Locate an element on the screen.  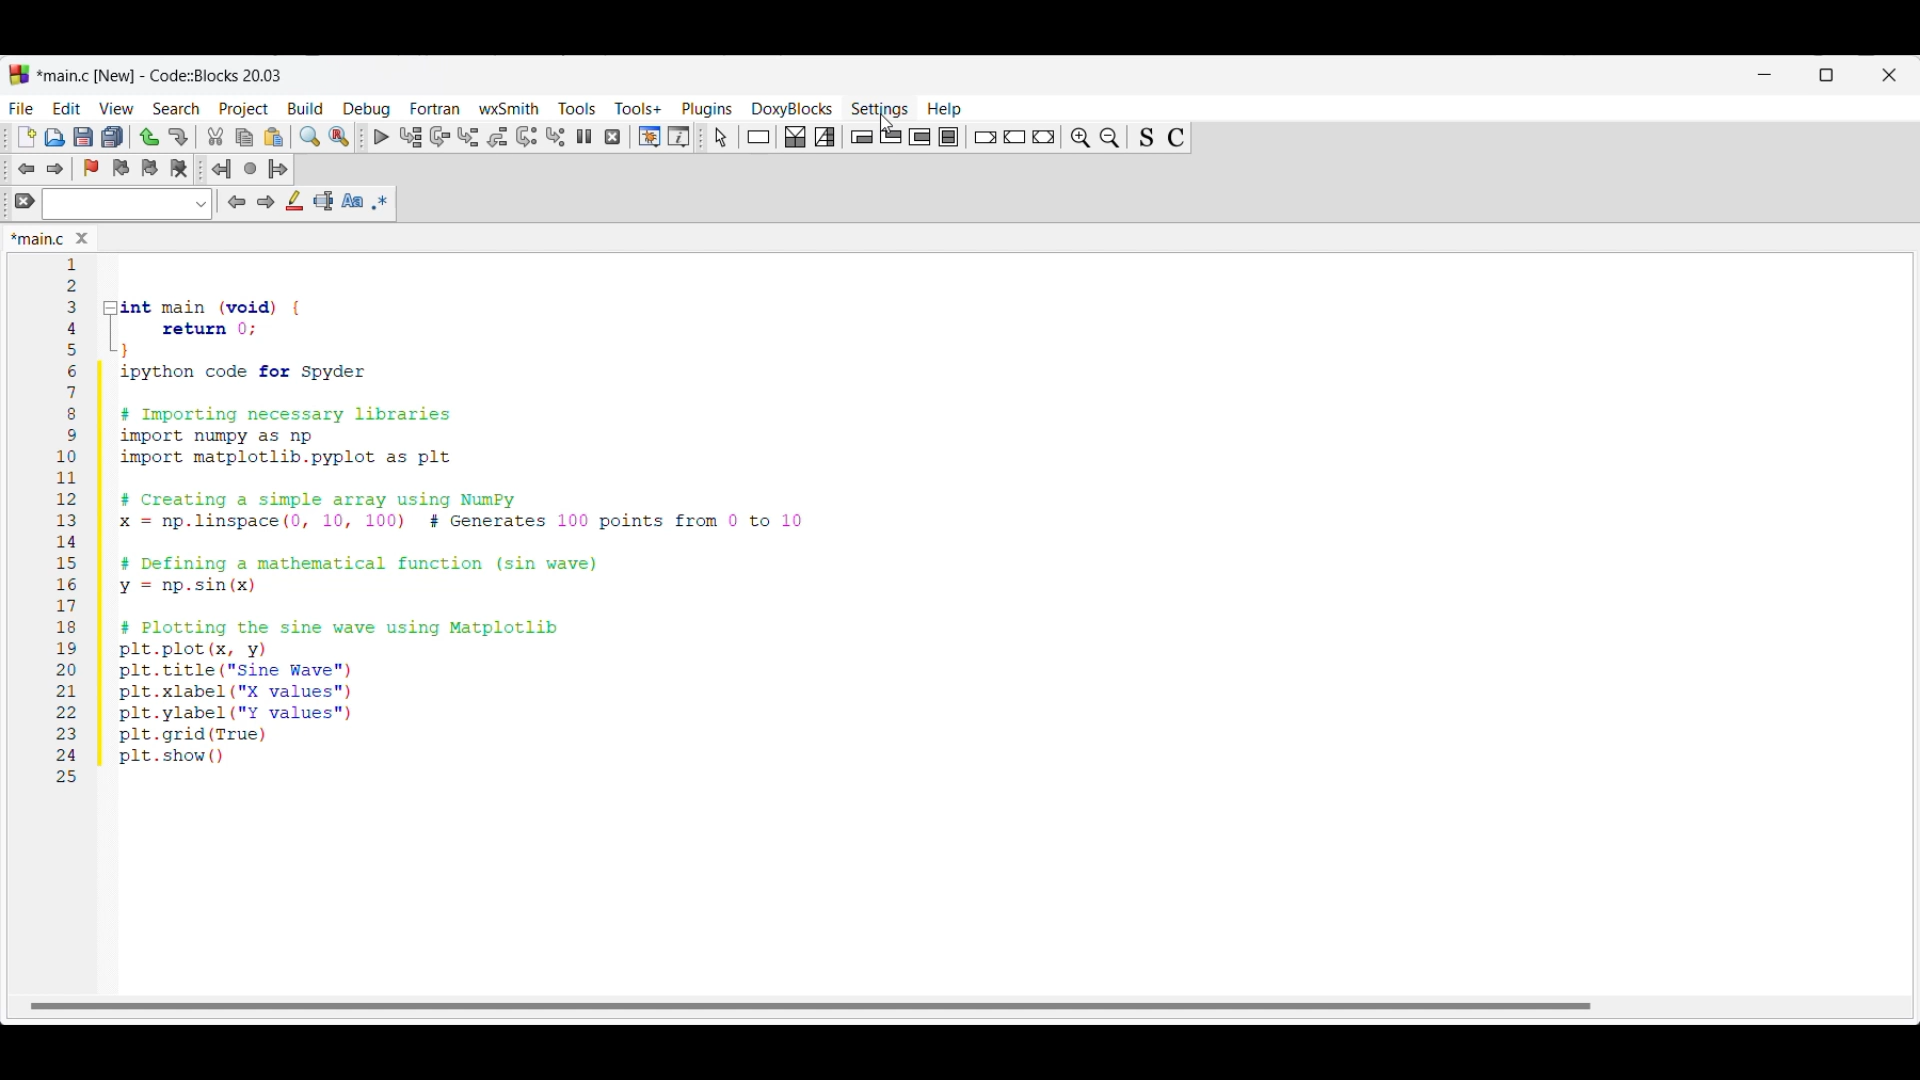
Decision is located at coordinates (795, 137).